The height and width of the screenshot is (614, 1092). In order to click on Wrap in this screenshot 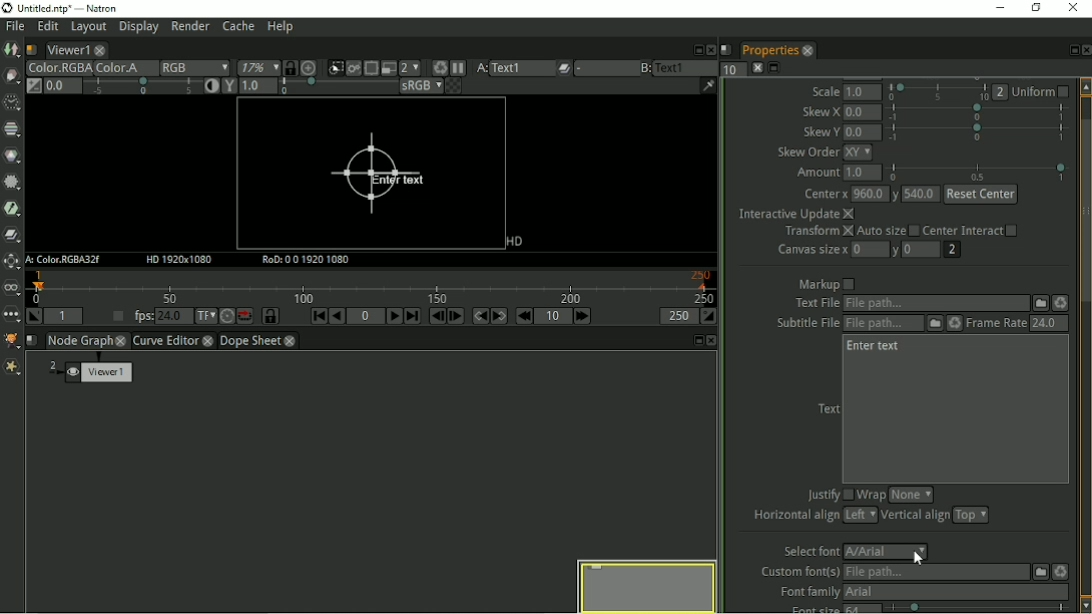, I will do `click(872, 496)`.